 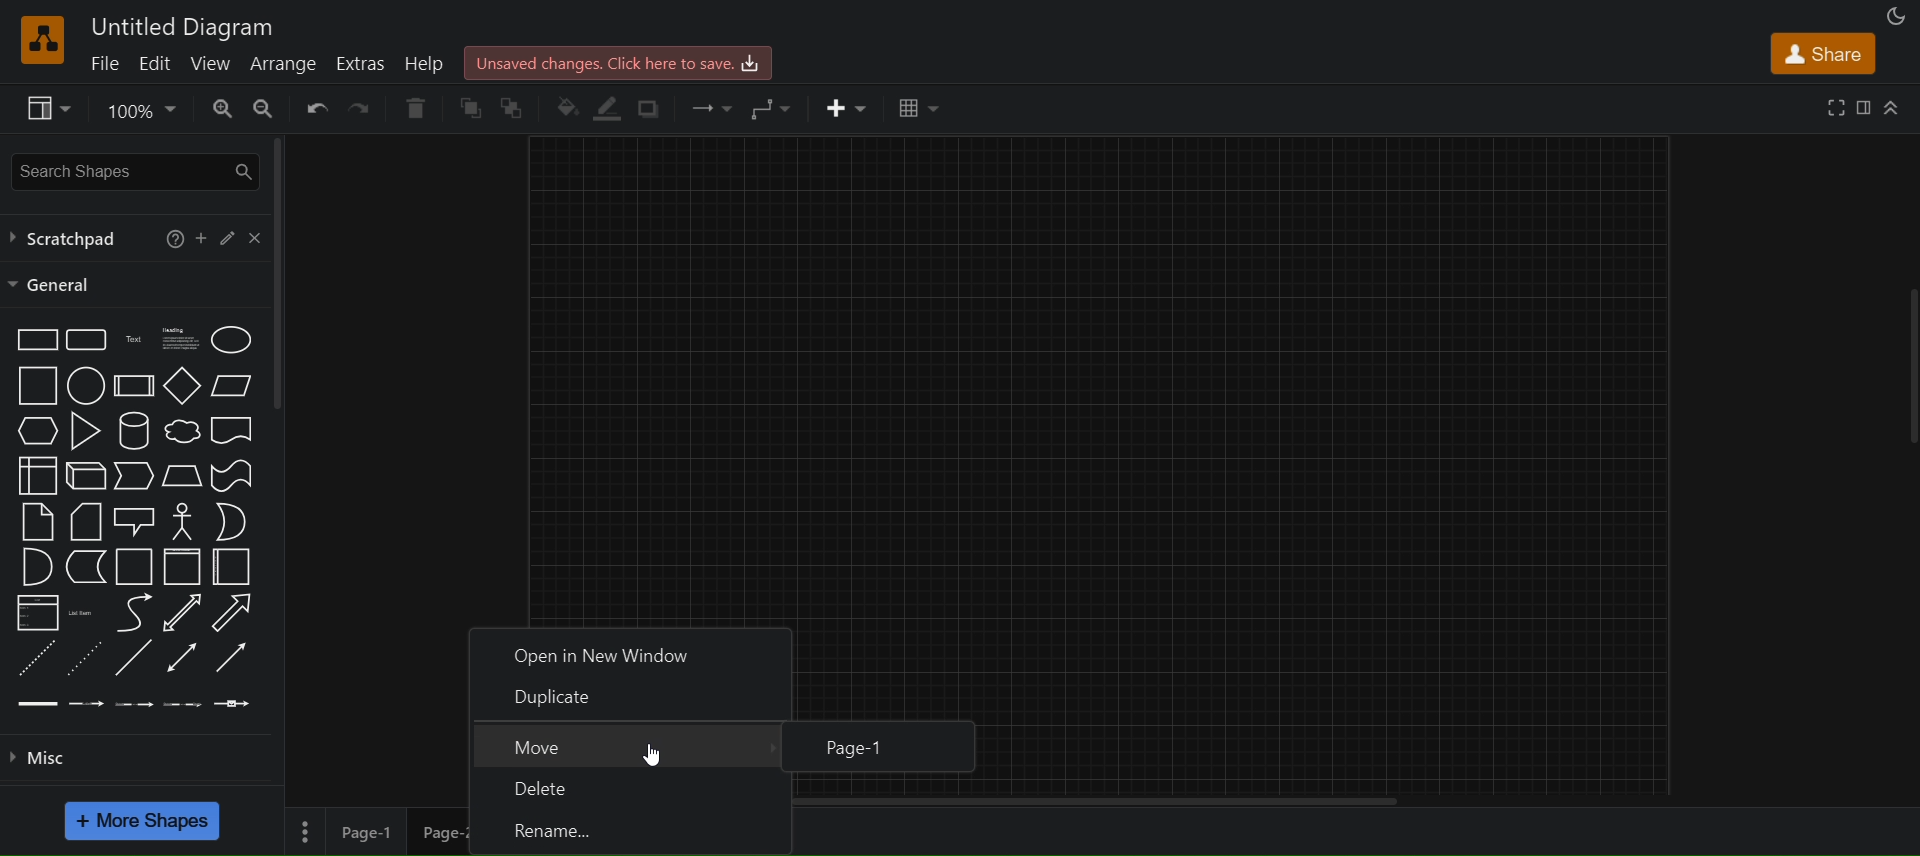 What do you see at coordinates (627, 743) in the screenshot?
I see `move` at bounding box center [627, 743].